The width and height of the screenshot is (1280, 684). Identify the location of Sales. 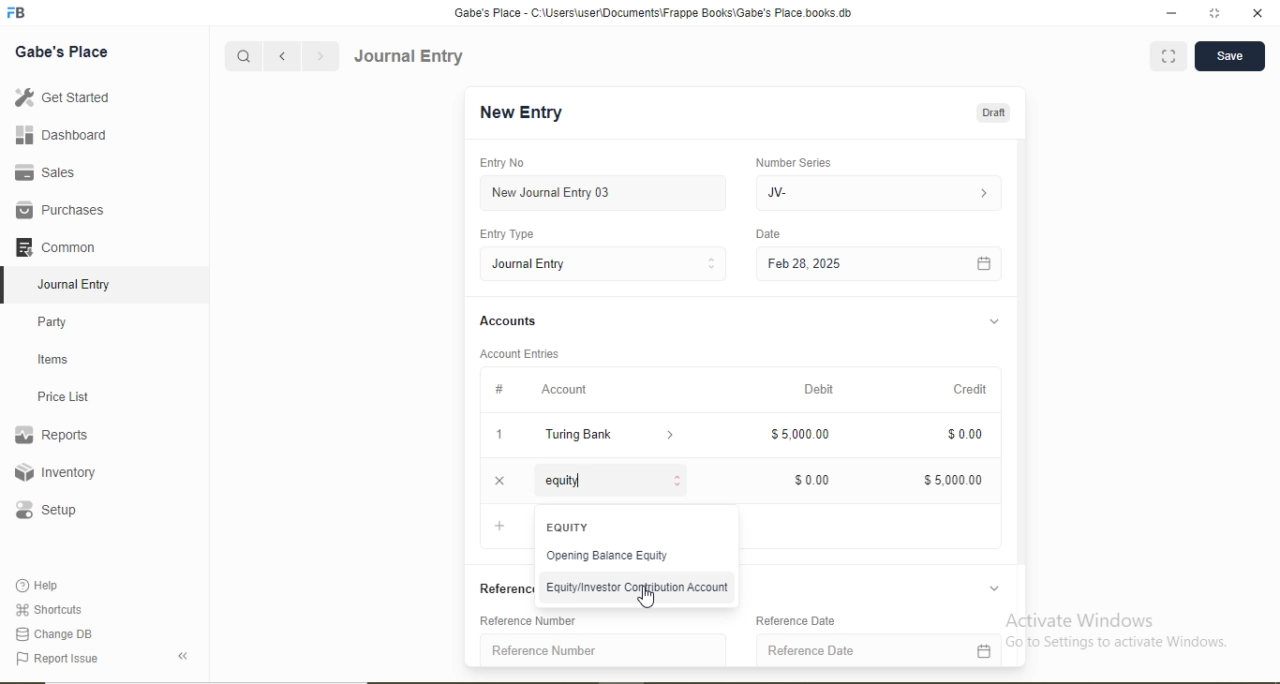
(42, 172).